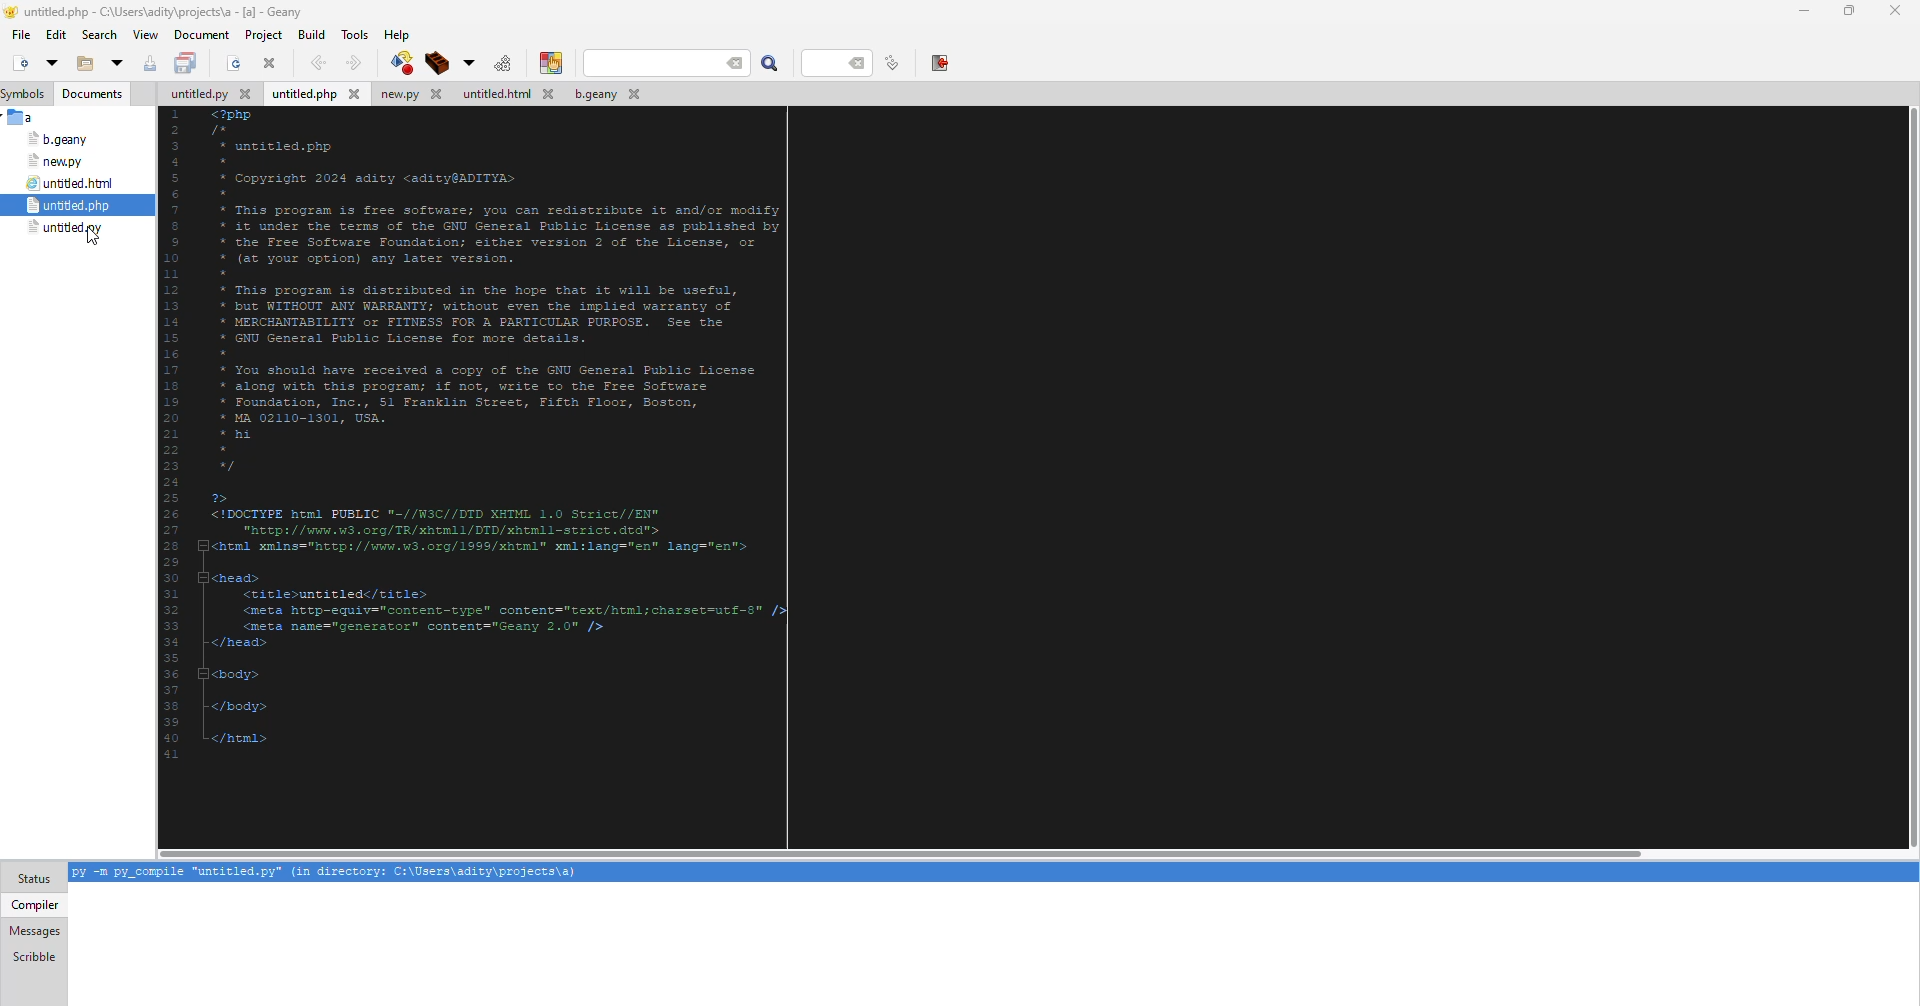 Image resolution: width=1920 pixels, height=1006 pixels. I want to click on scroll bar, so click(900, 849).